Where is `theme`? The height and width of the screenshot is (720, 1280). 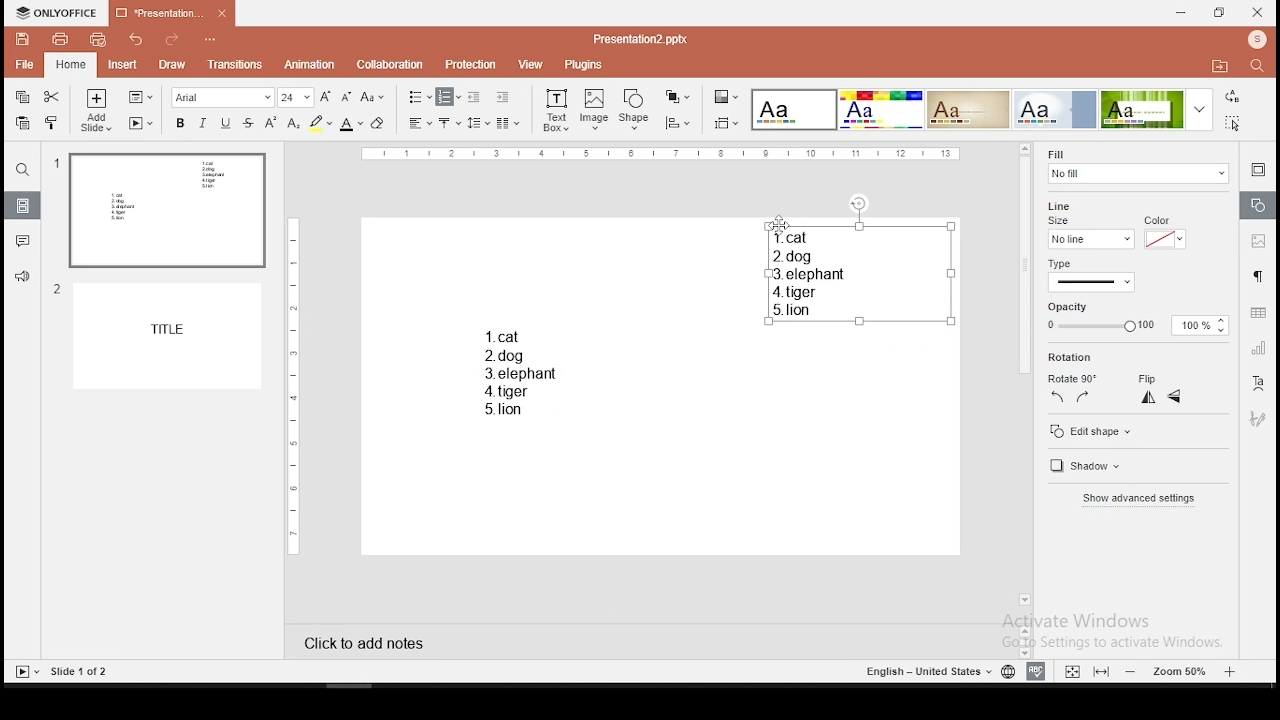
theme is located at coordinates (881, 110).